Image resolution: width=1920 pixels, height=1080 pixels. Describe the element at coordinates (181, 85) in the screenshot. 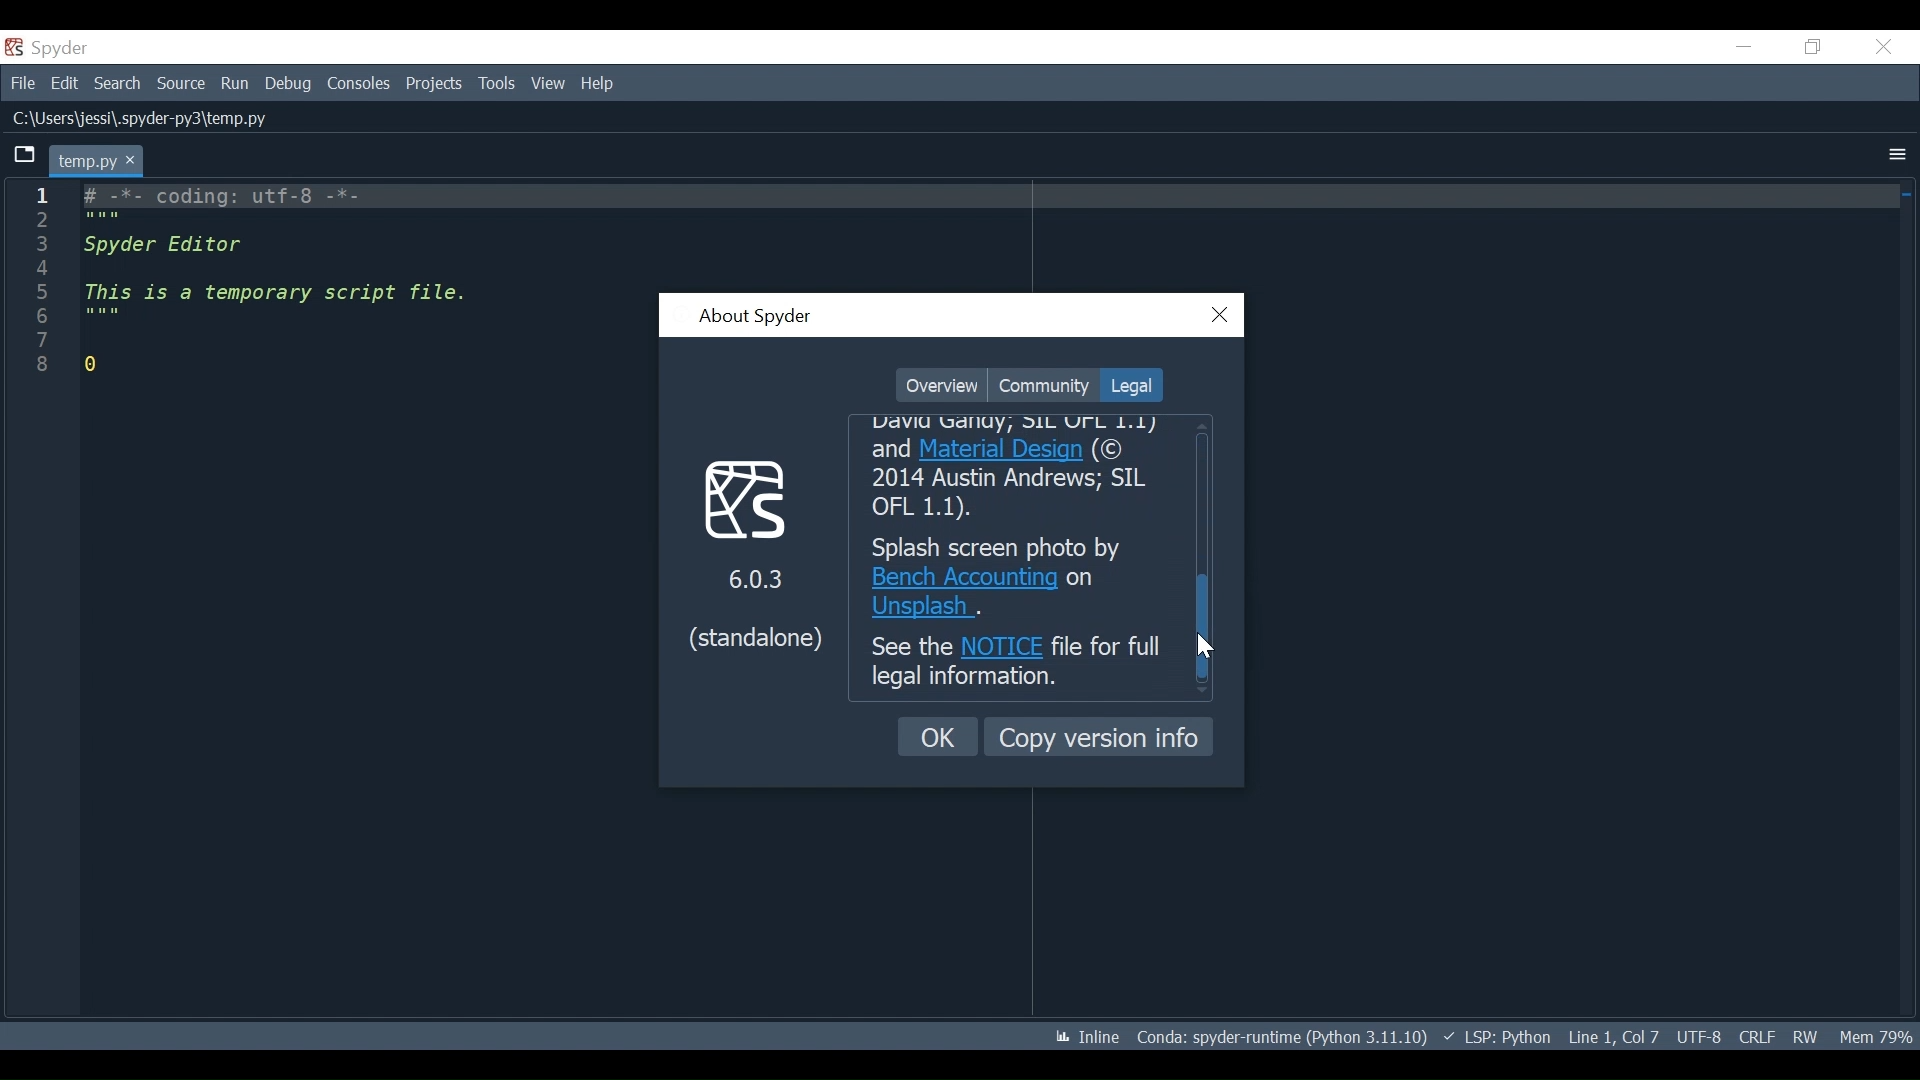

I see `Source` at that location.